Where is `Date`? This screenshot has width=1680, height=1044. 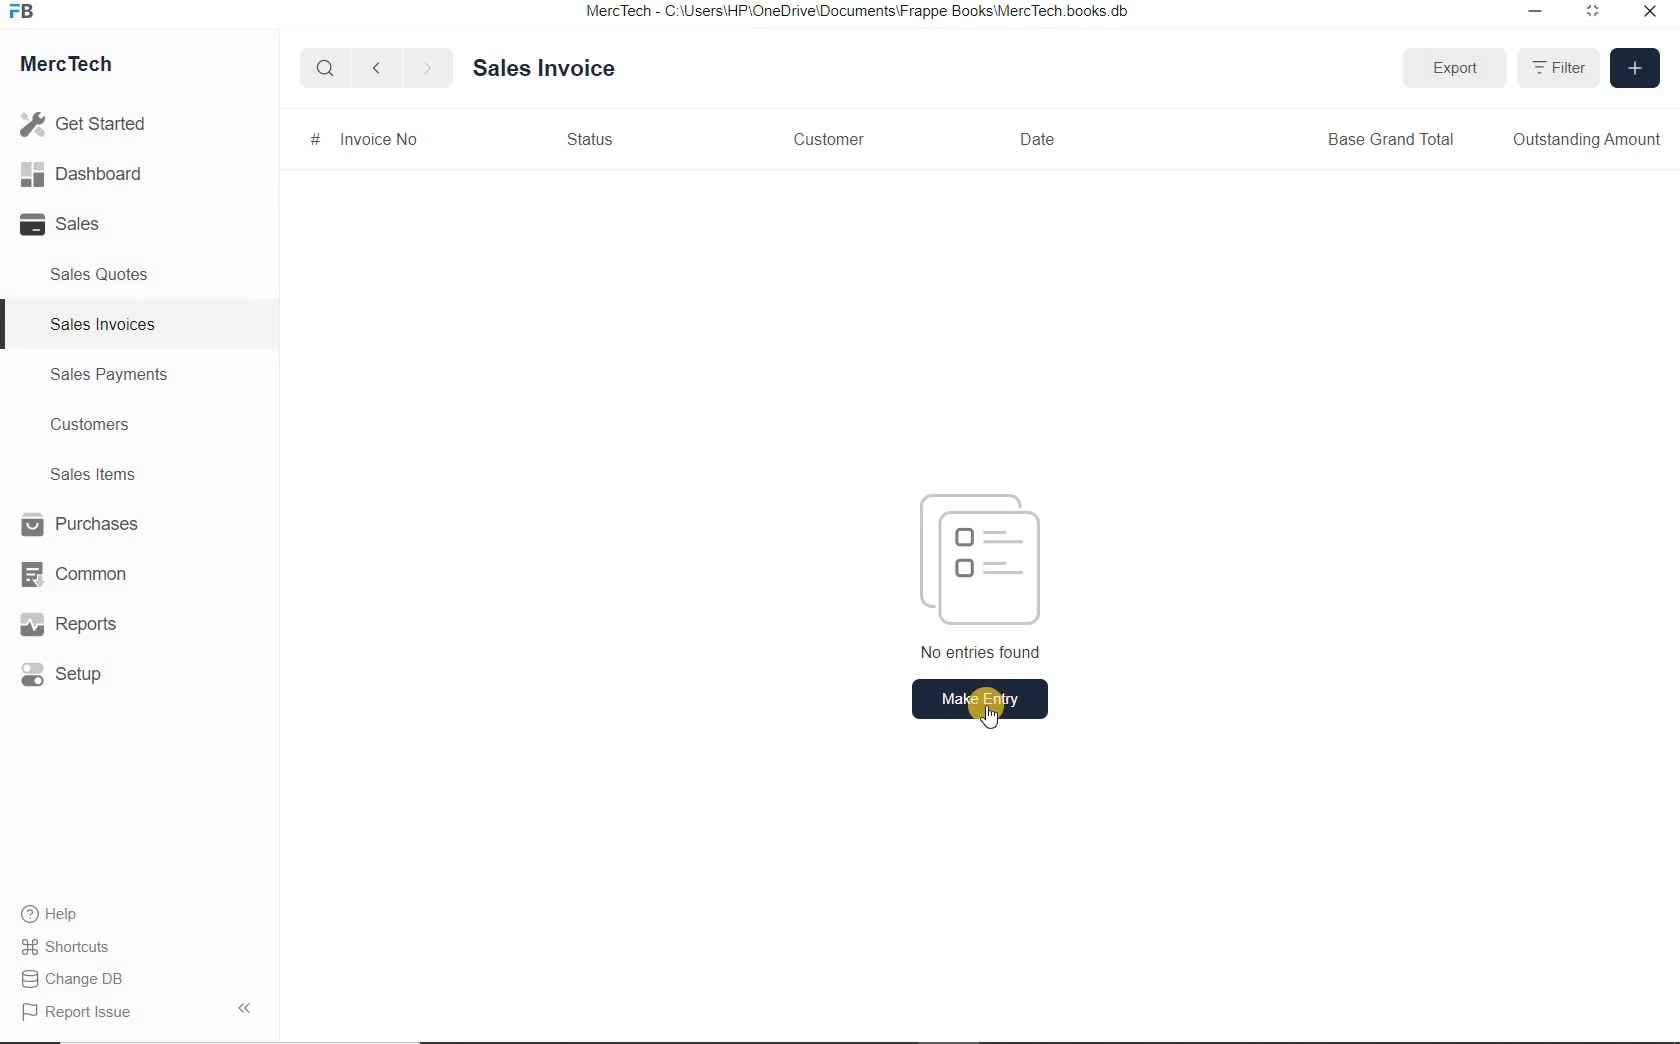
Date is located at coordinates (1043, 139).